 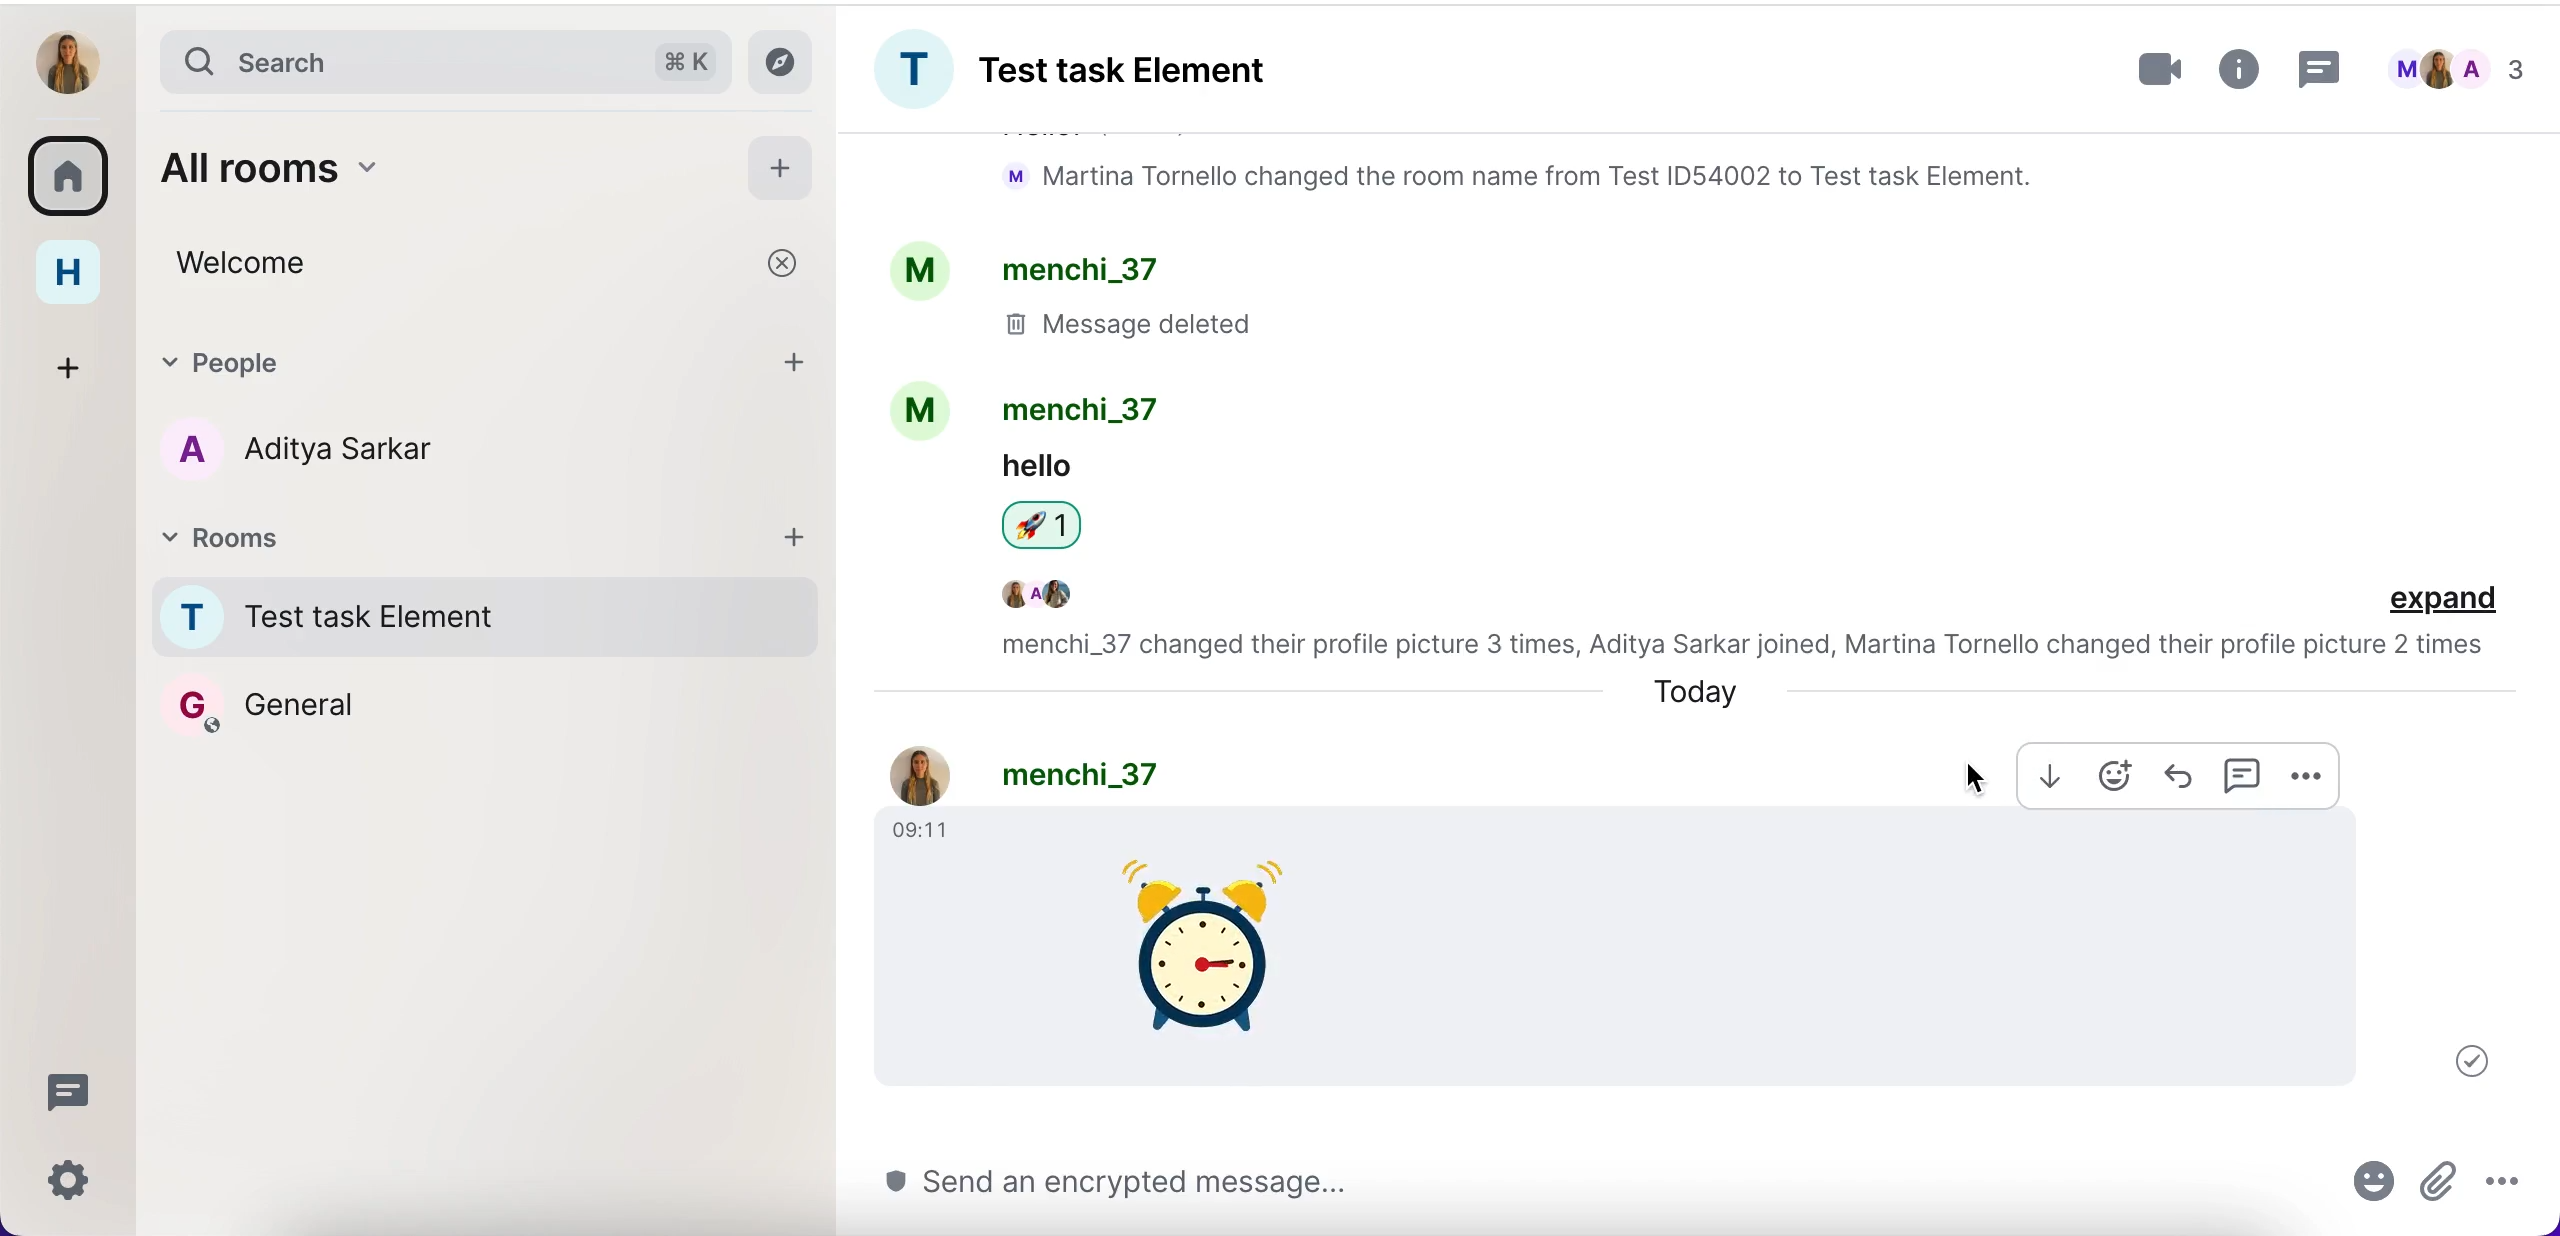 I want to click on message delivered, so click(x=2474, y=1060).